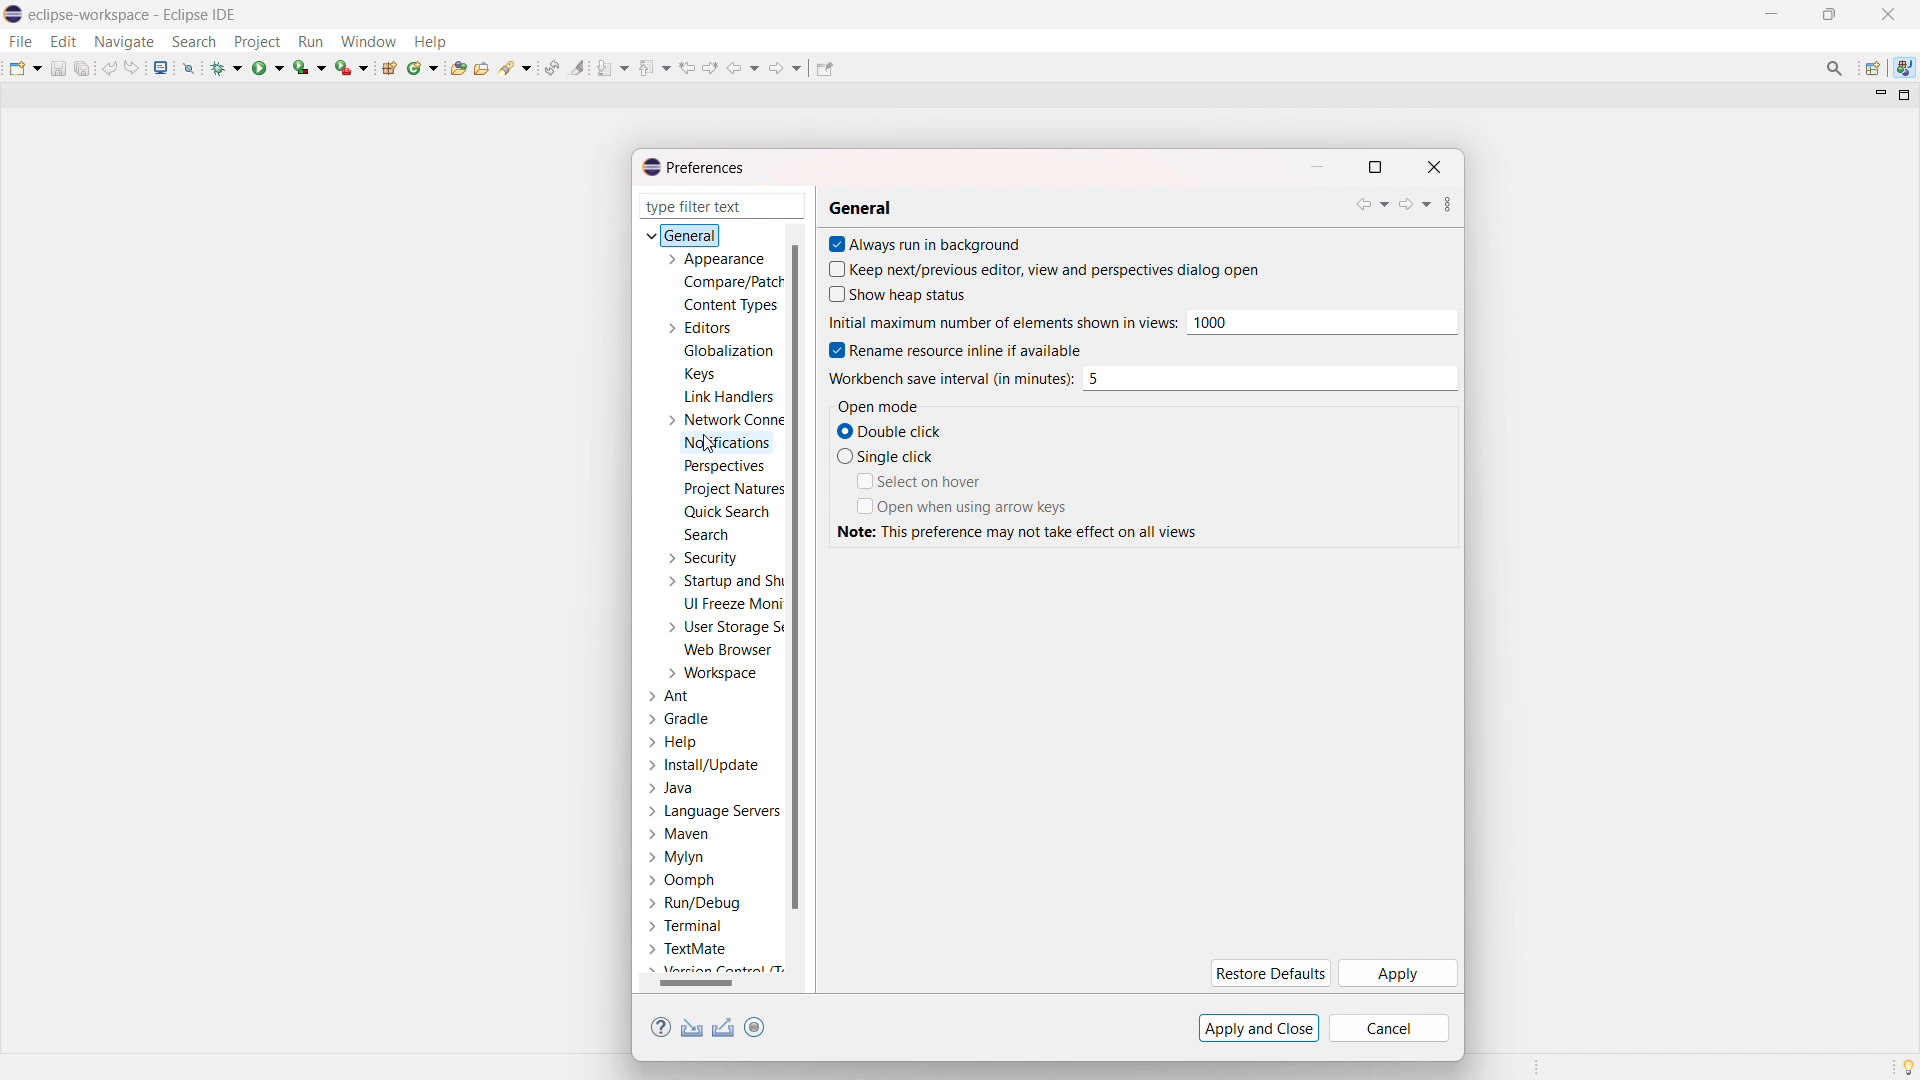 The width and height of the screenshot is (1920, 1080). Describe the element at coordinates (832, 268) in the screenshot. I see `Checkbox` at that location.